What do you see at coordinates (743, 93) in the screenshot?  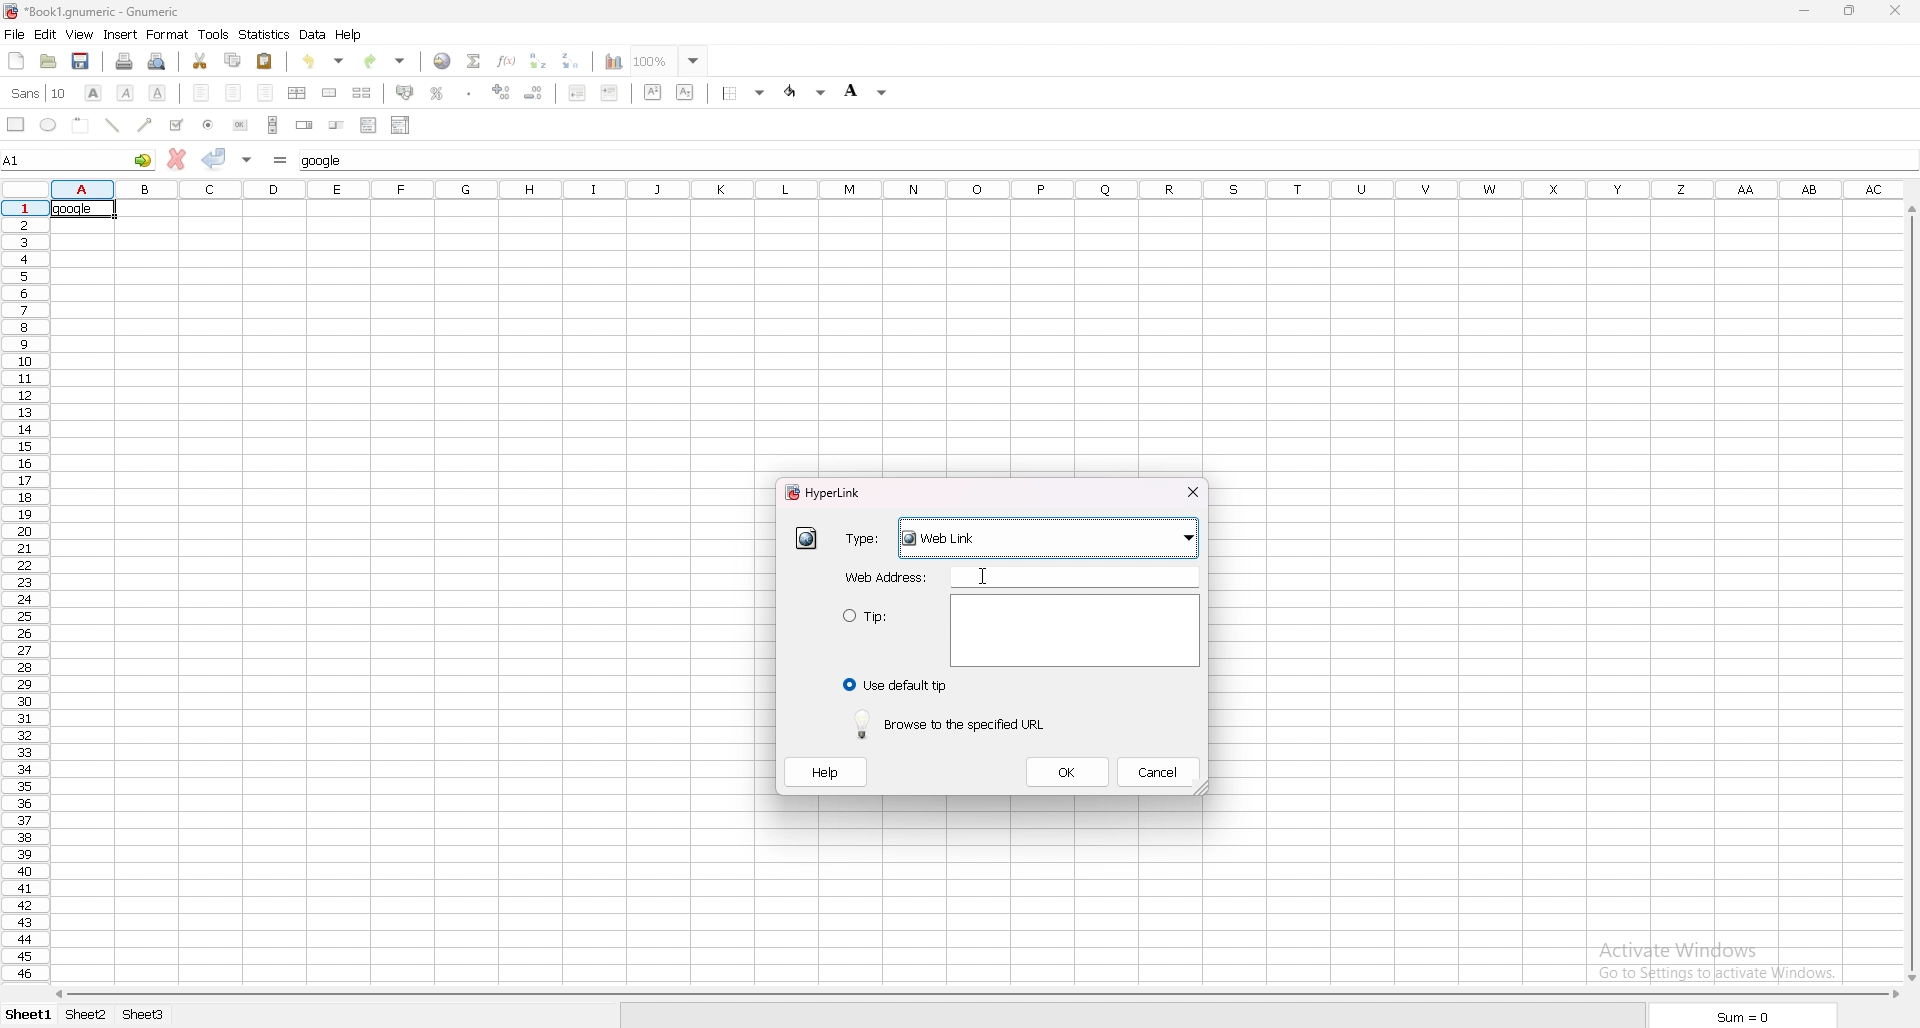 I see `border` at bounding box center [743, 93].